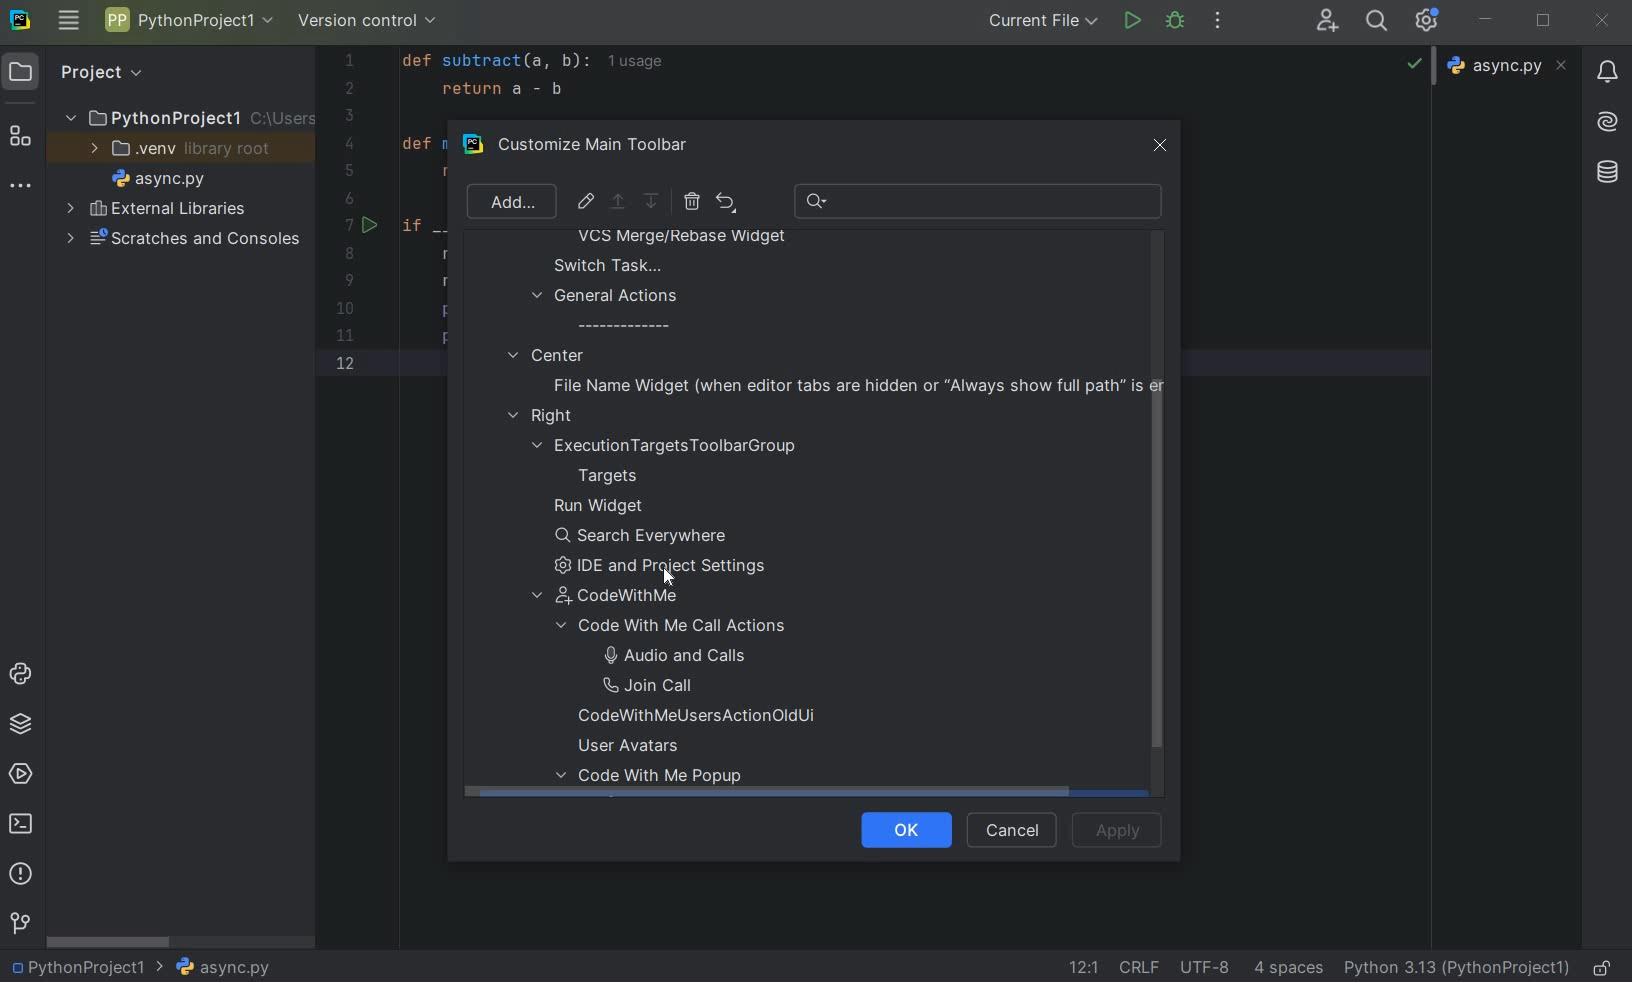 The height and width of the screenshot is (982, 1632). I want to click on FILE NAME, so click(154, 180).